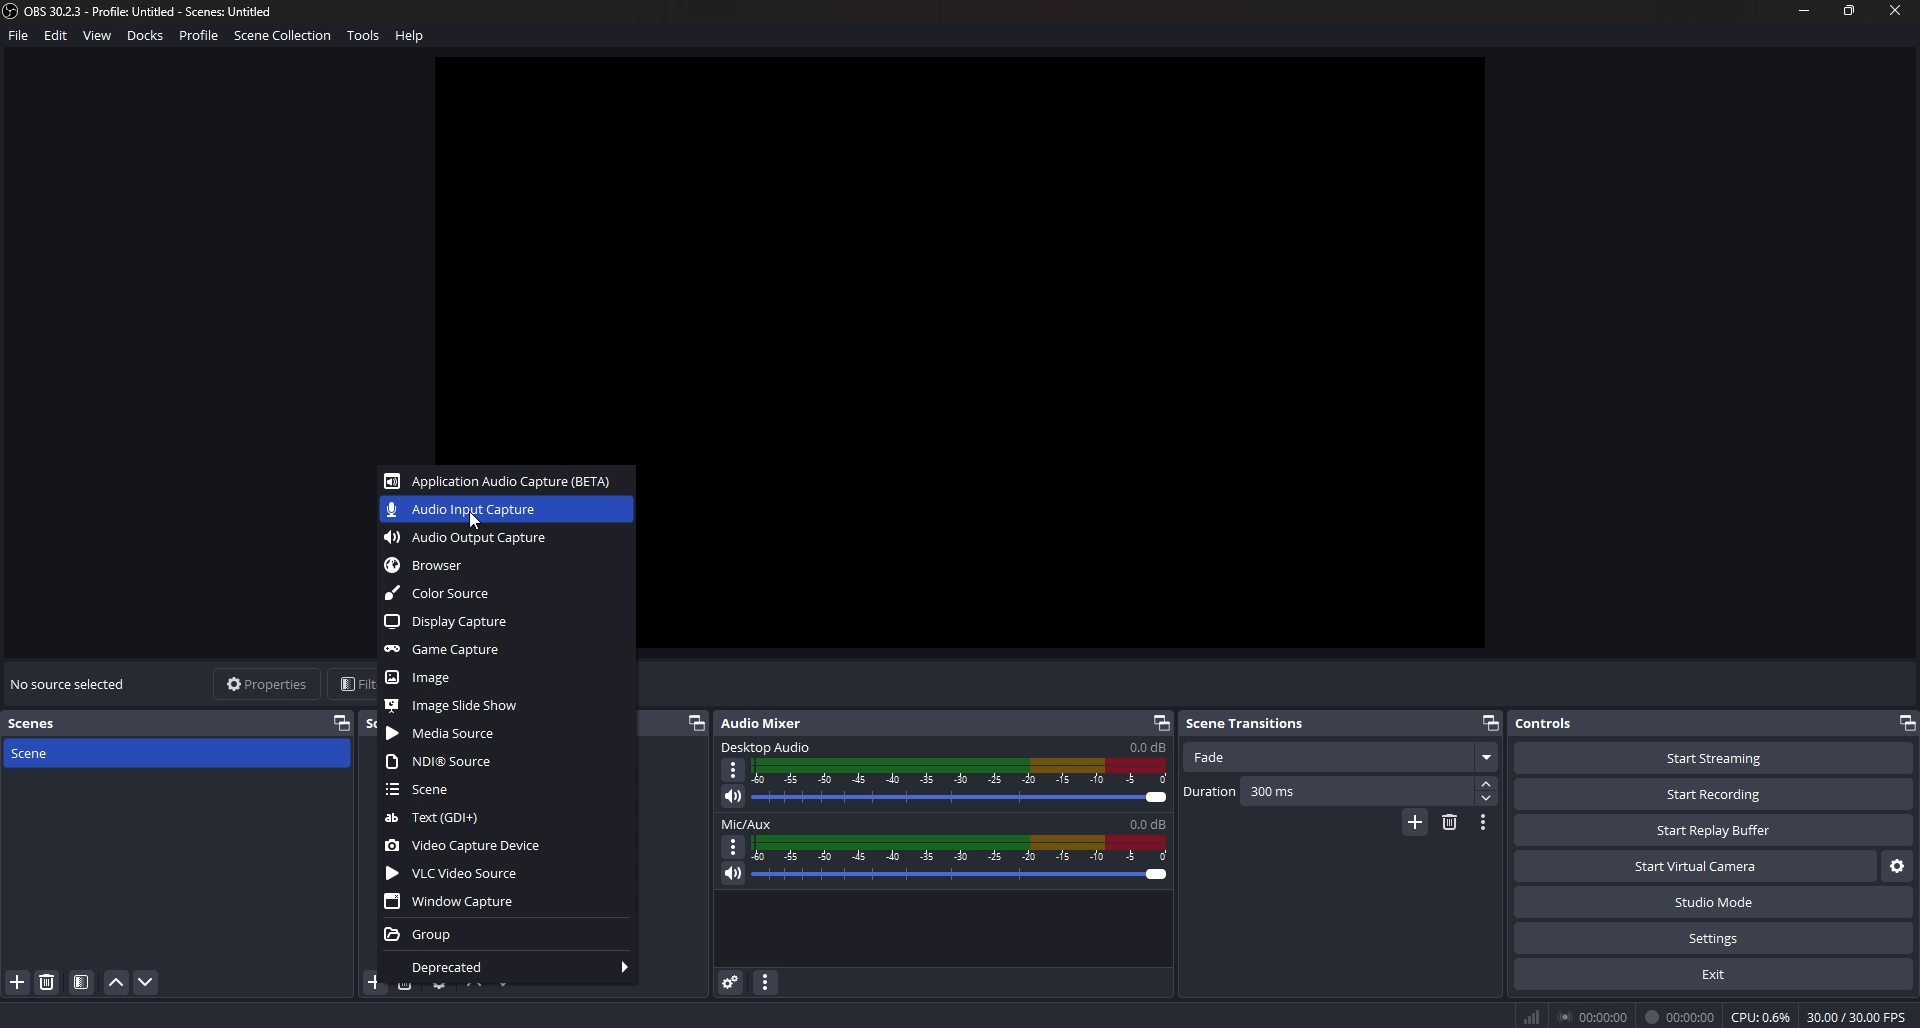 The image size is (1920, 1028). What do you see at coordinates (735, 770) in the screenshot?
I see `options` at bounding box center [735, 770].